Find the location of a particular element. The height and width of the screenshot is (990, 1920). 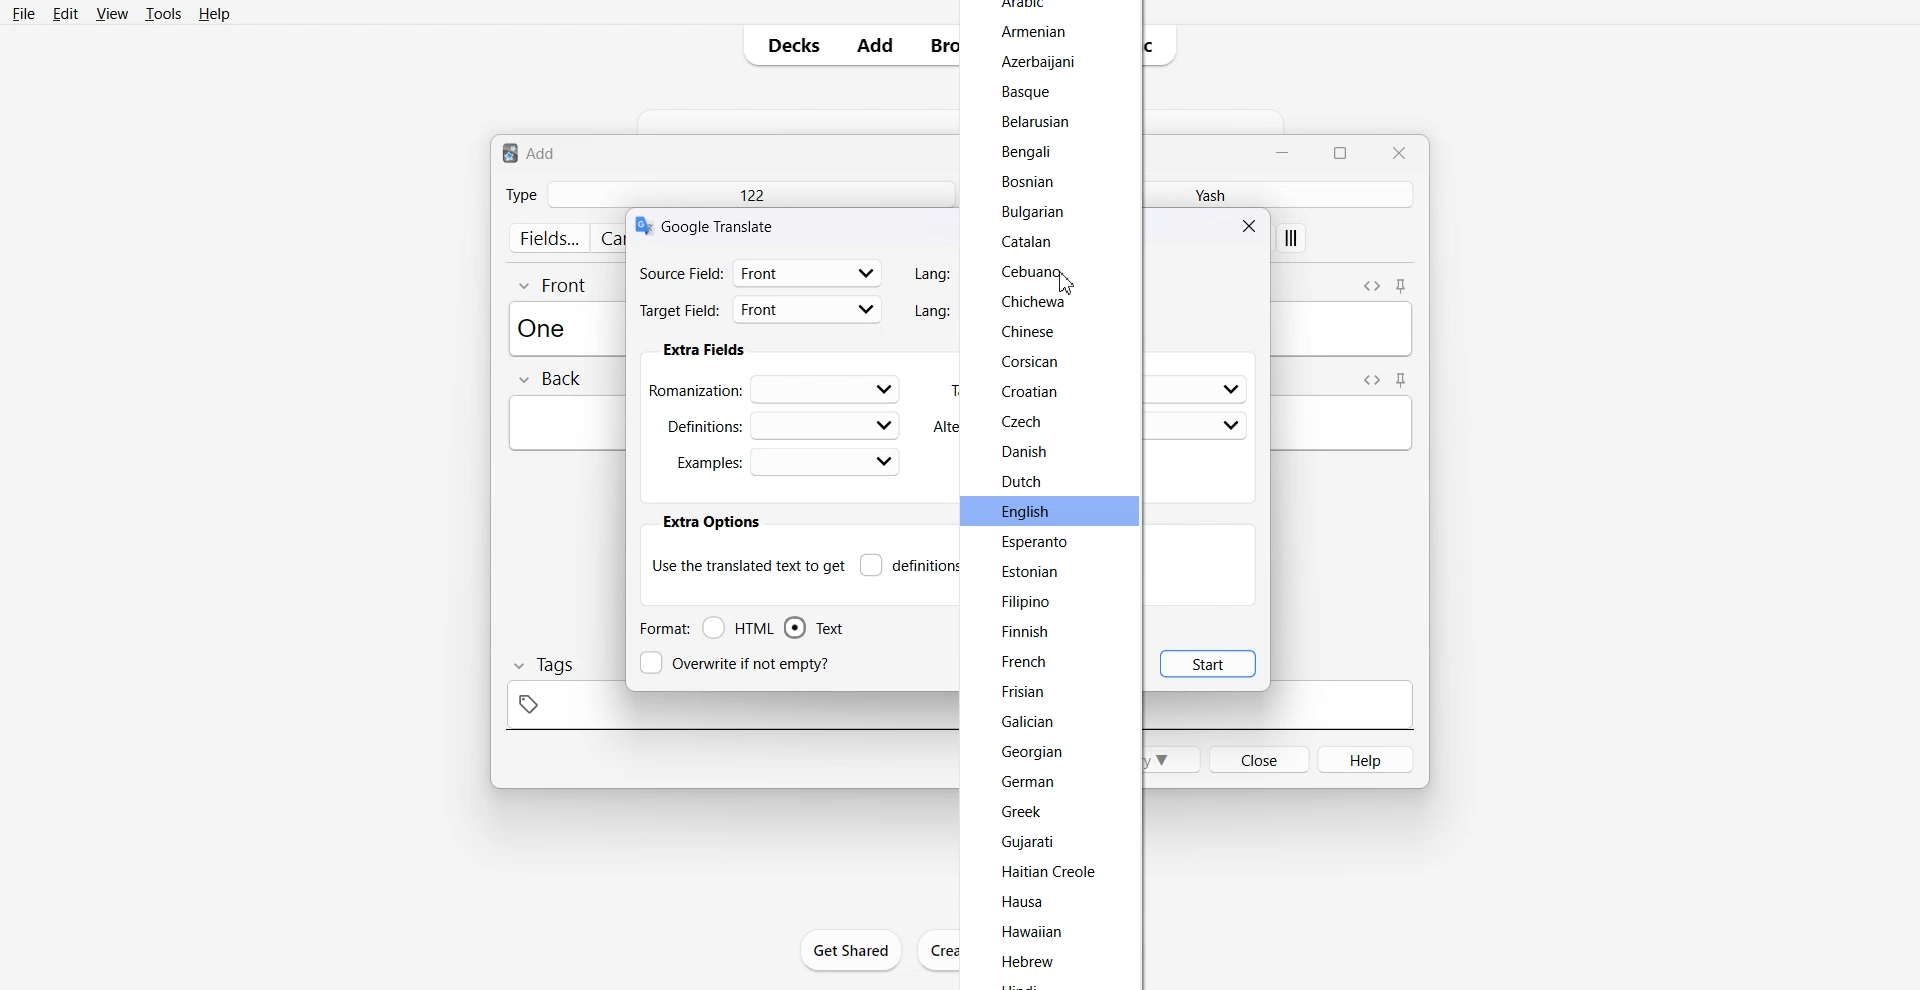

File is located at coordinates (25, 13).